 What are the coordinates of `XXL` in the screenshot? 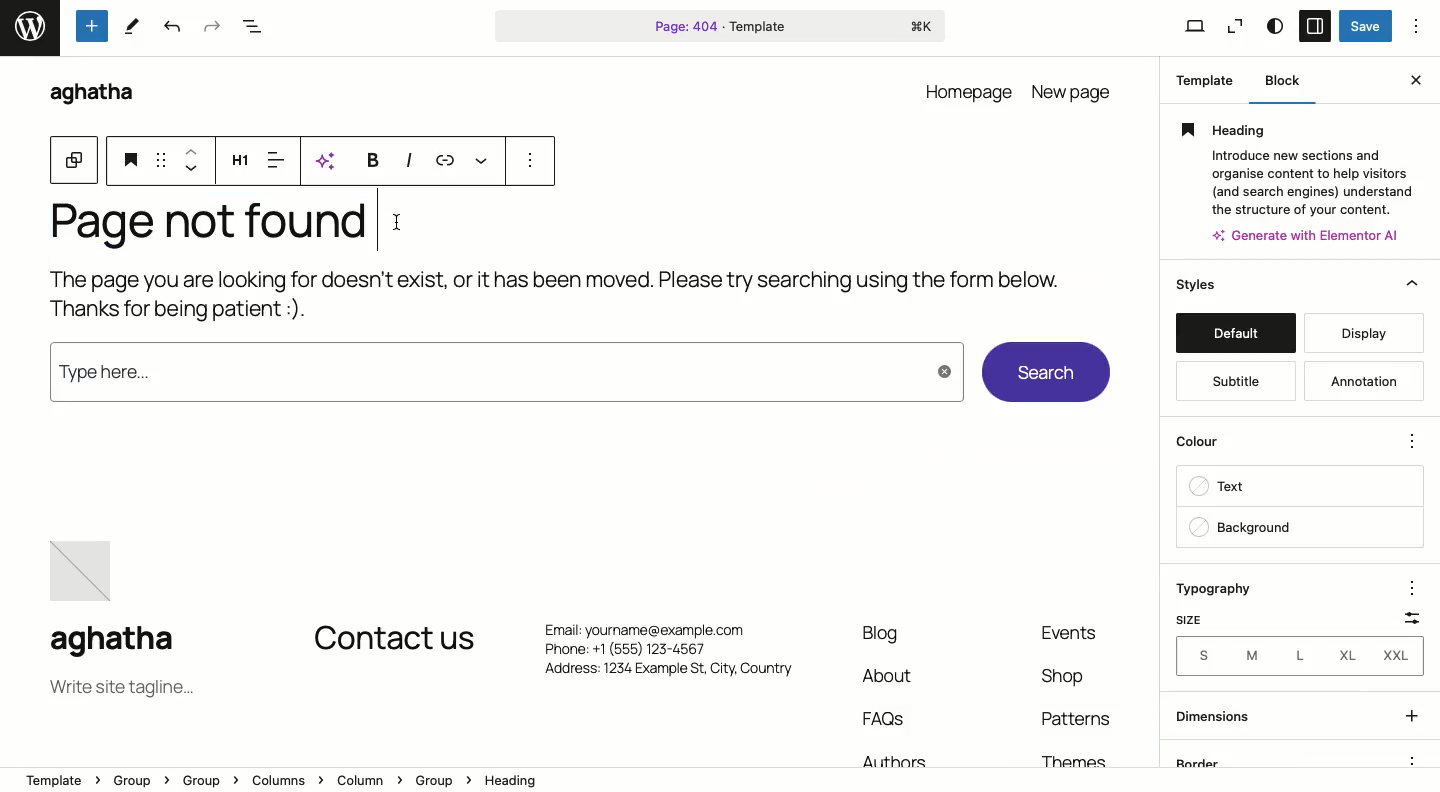 It's located at (1400, 658).